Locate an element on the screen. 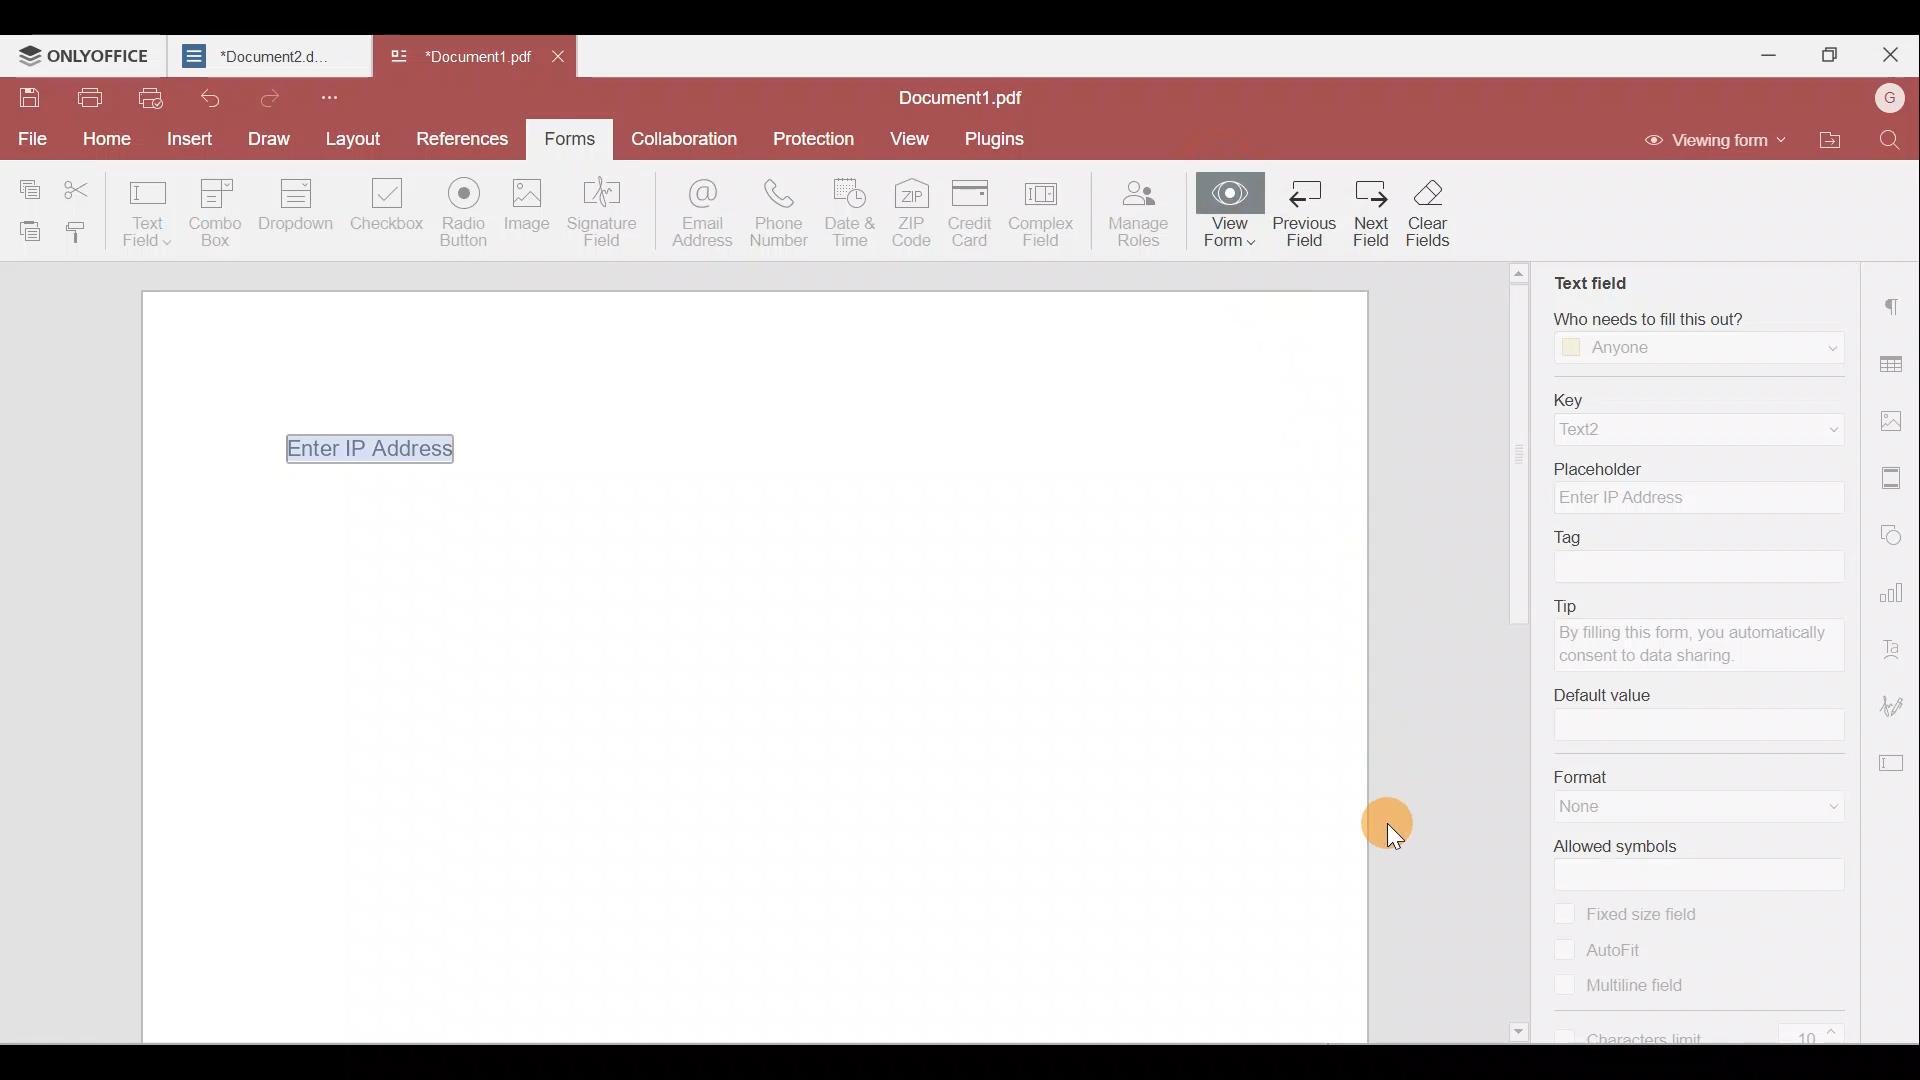 The image size is (1920, 1080). checkbox is located at coordinates (1560, 1033).